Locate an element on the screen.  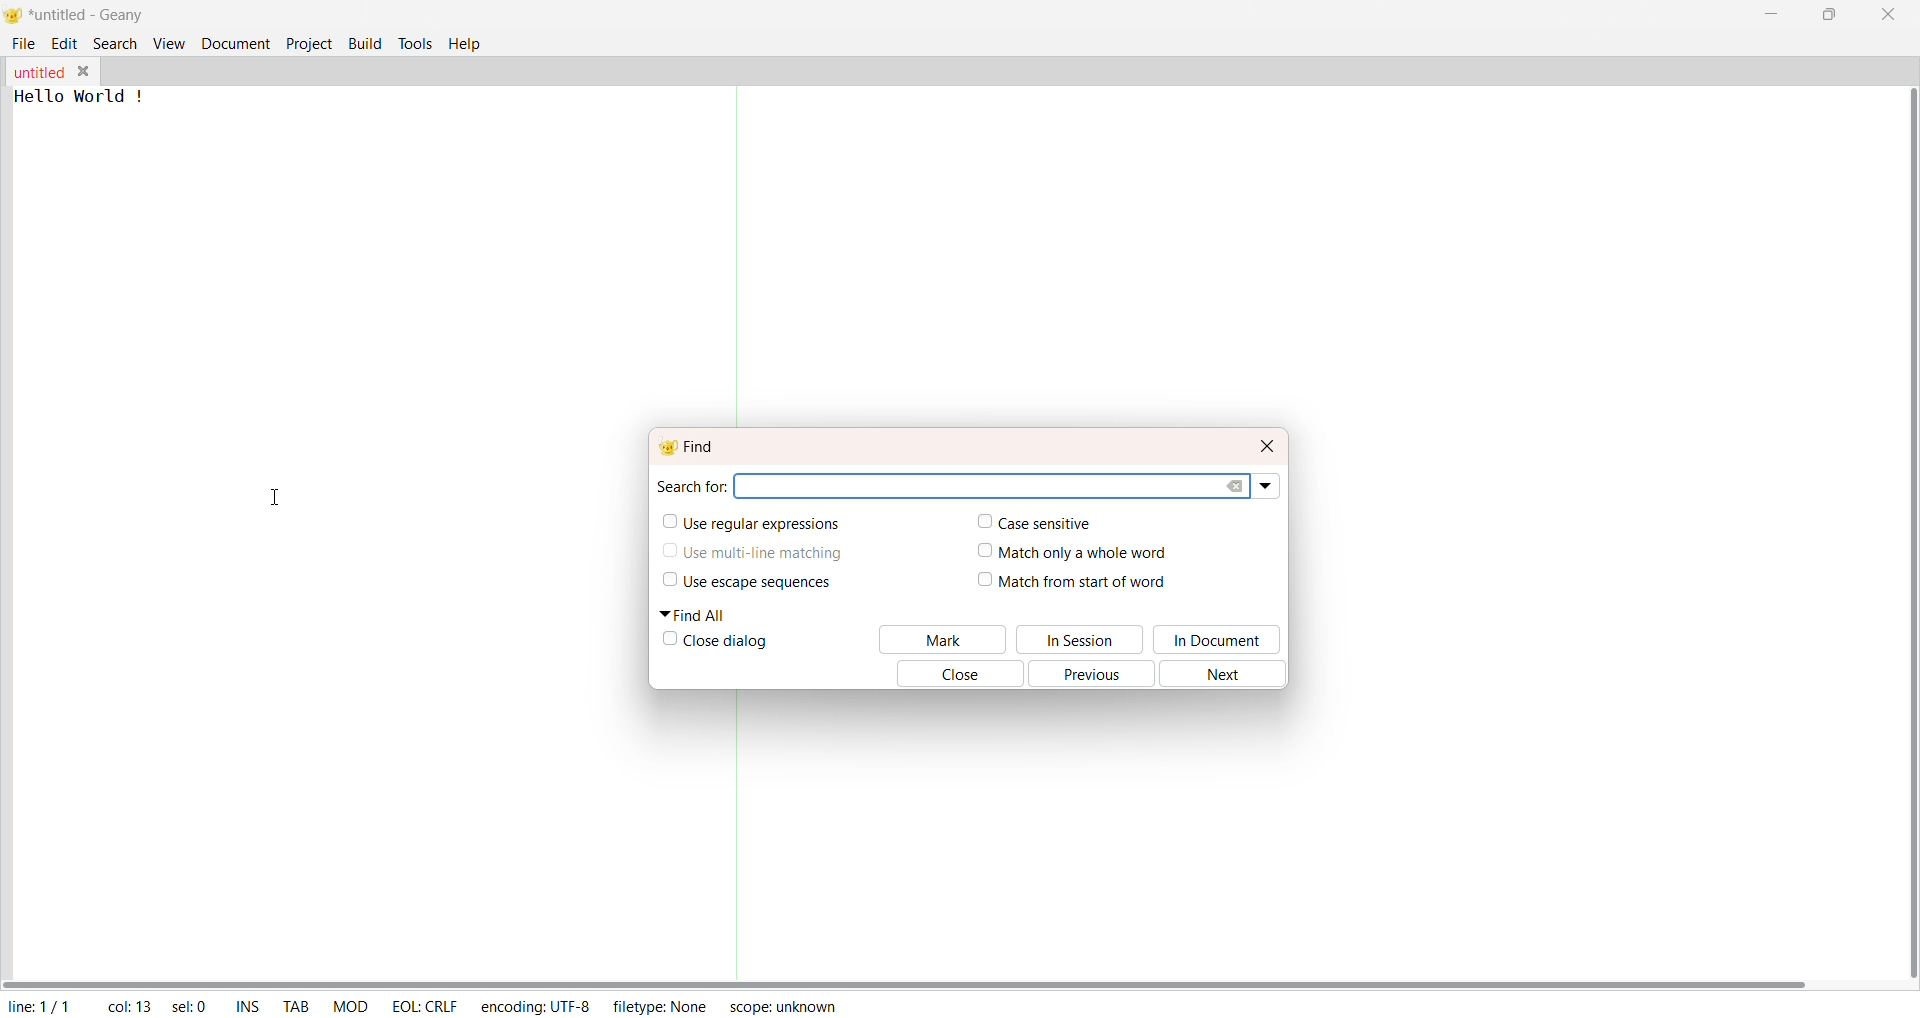
Vertical Horizontal Bar is located at coordinates (1895, 522).